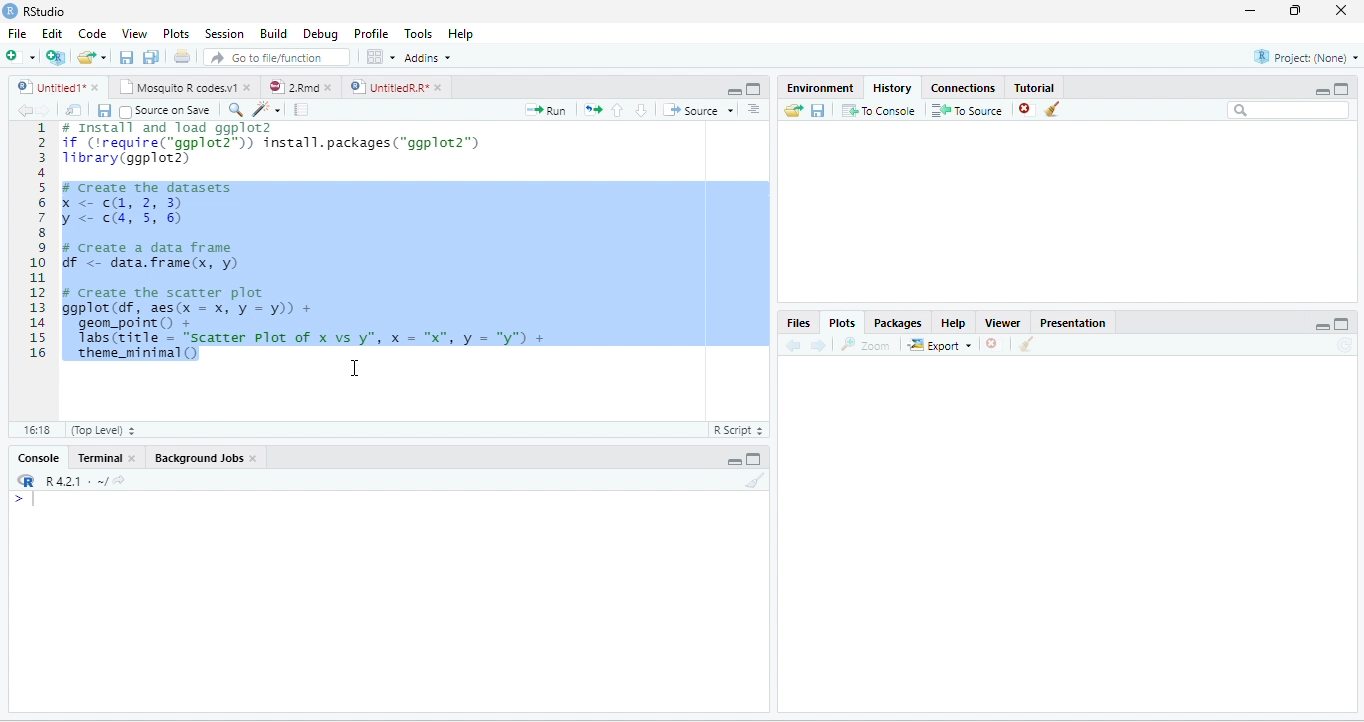 The height and width of the screenshot is (722, 1364). I want to click on Minimize, so click(1322, 91).